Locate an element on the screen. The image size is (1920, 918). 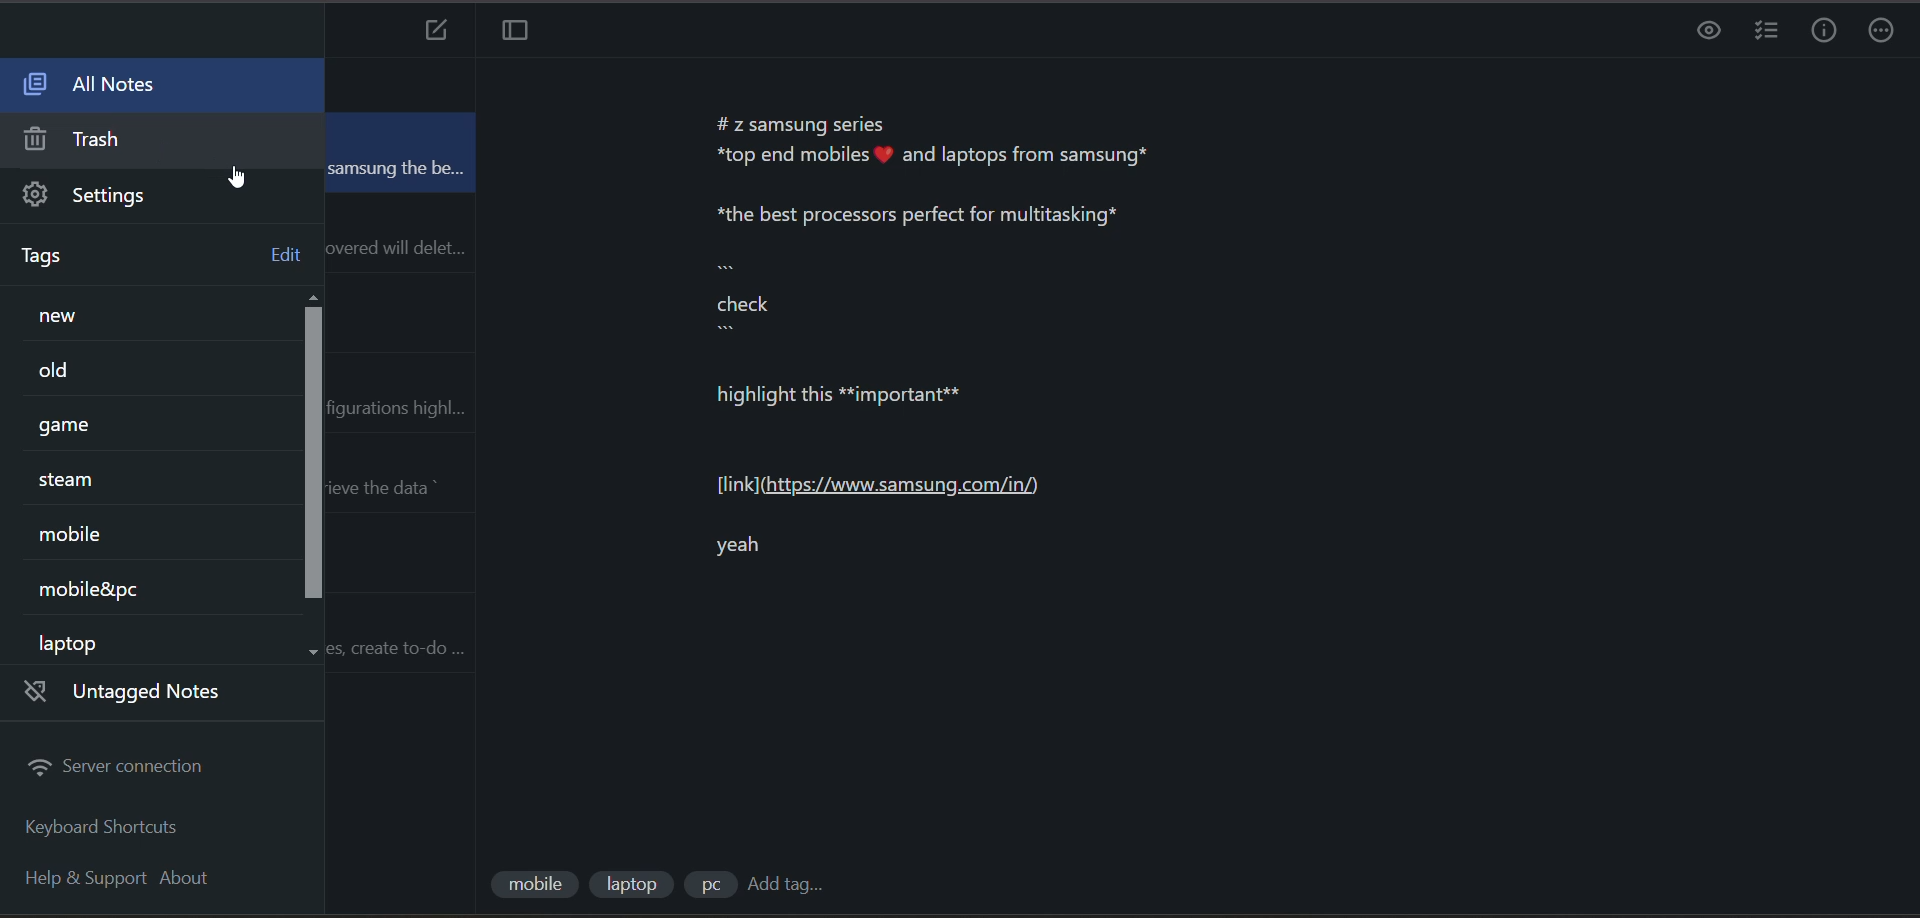
tag 1 is located at coordinates (534, 881).